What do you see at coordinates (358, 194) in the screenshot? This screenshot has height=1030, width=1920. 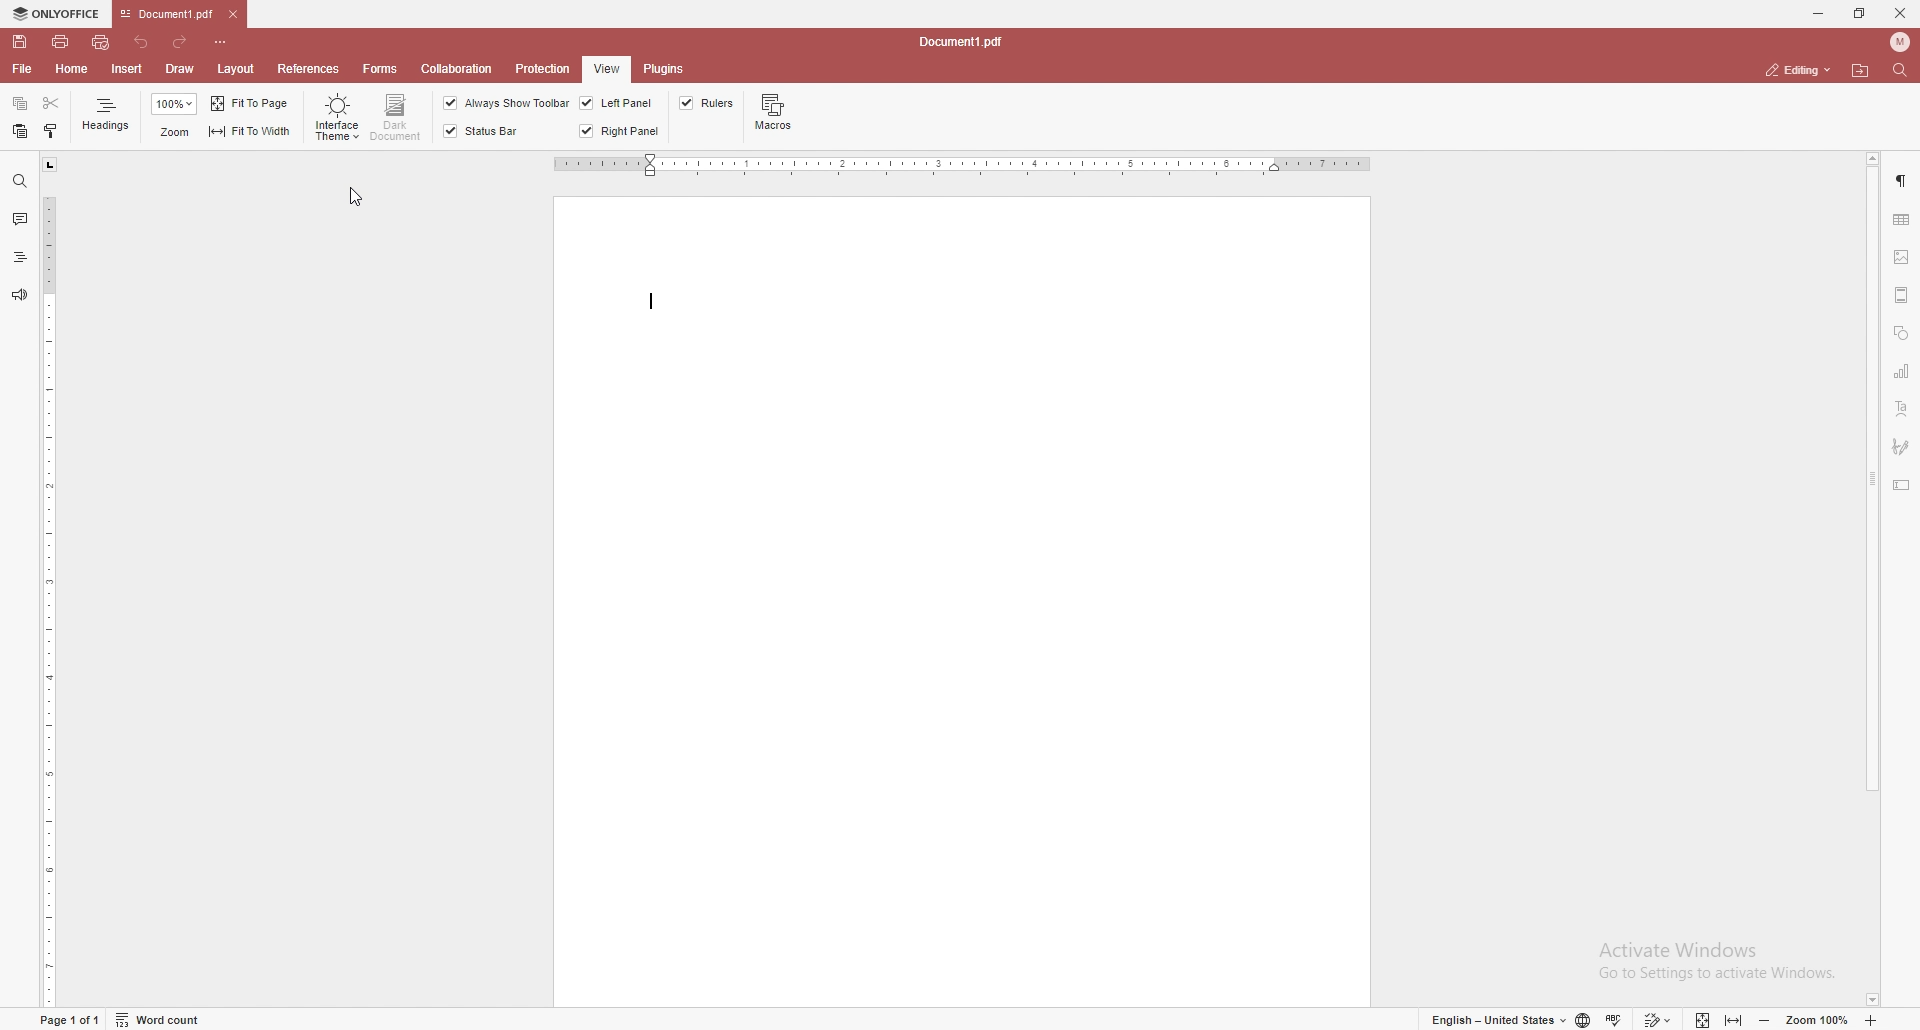 I see `cursor` at bounding box center [358, 194].